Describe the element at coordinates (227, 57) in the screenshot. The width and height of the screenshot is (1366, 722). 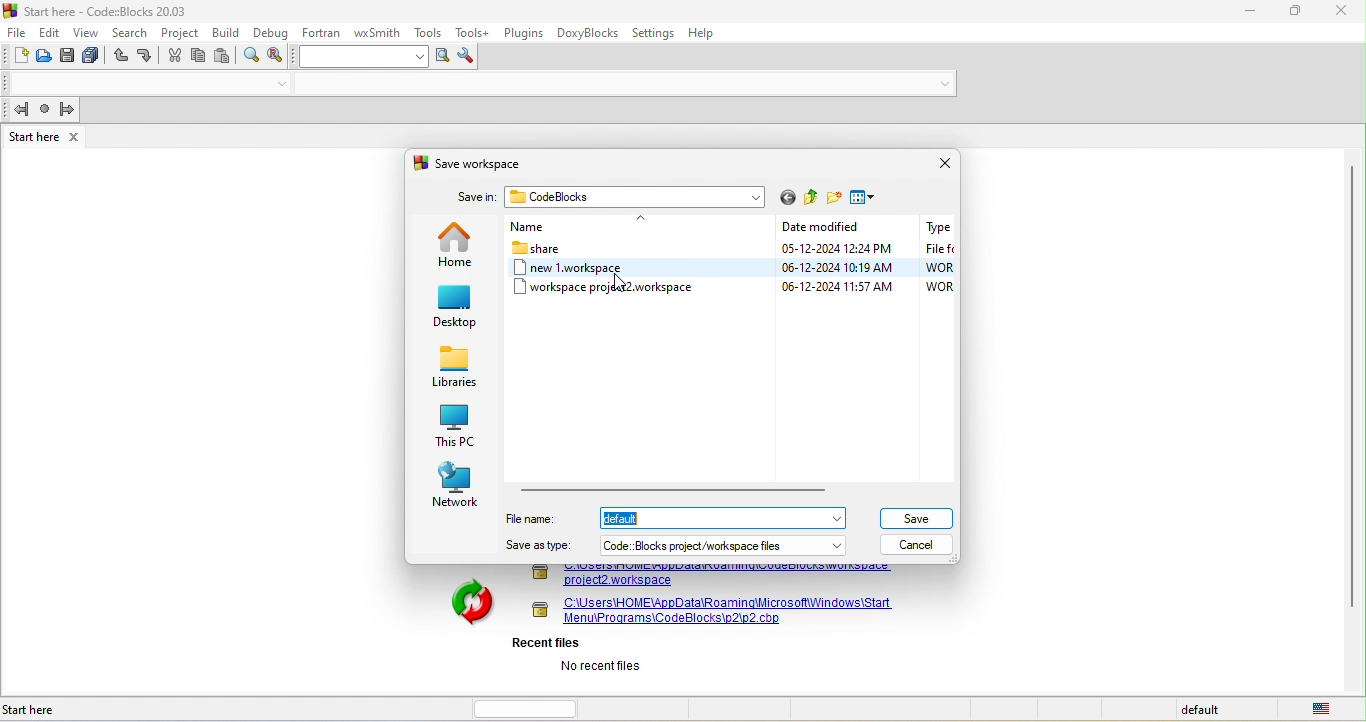
I see `paste` at that location.